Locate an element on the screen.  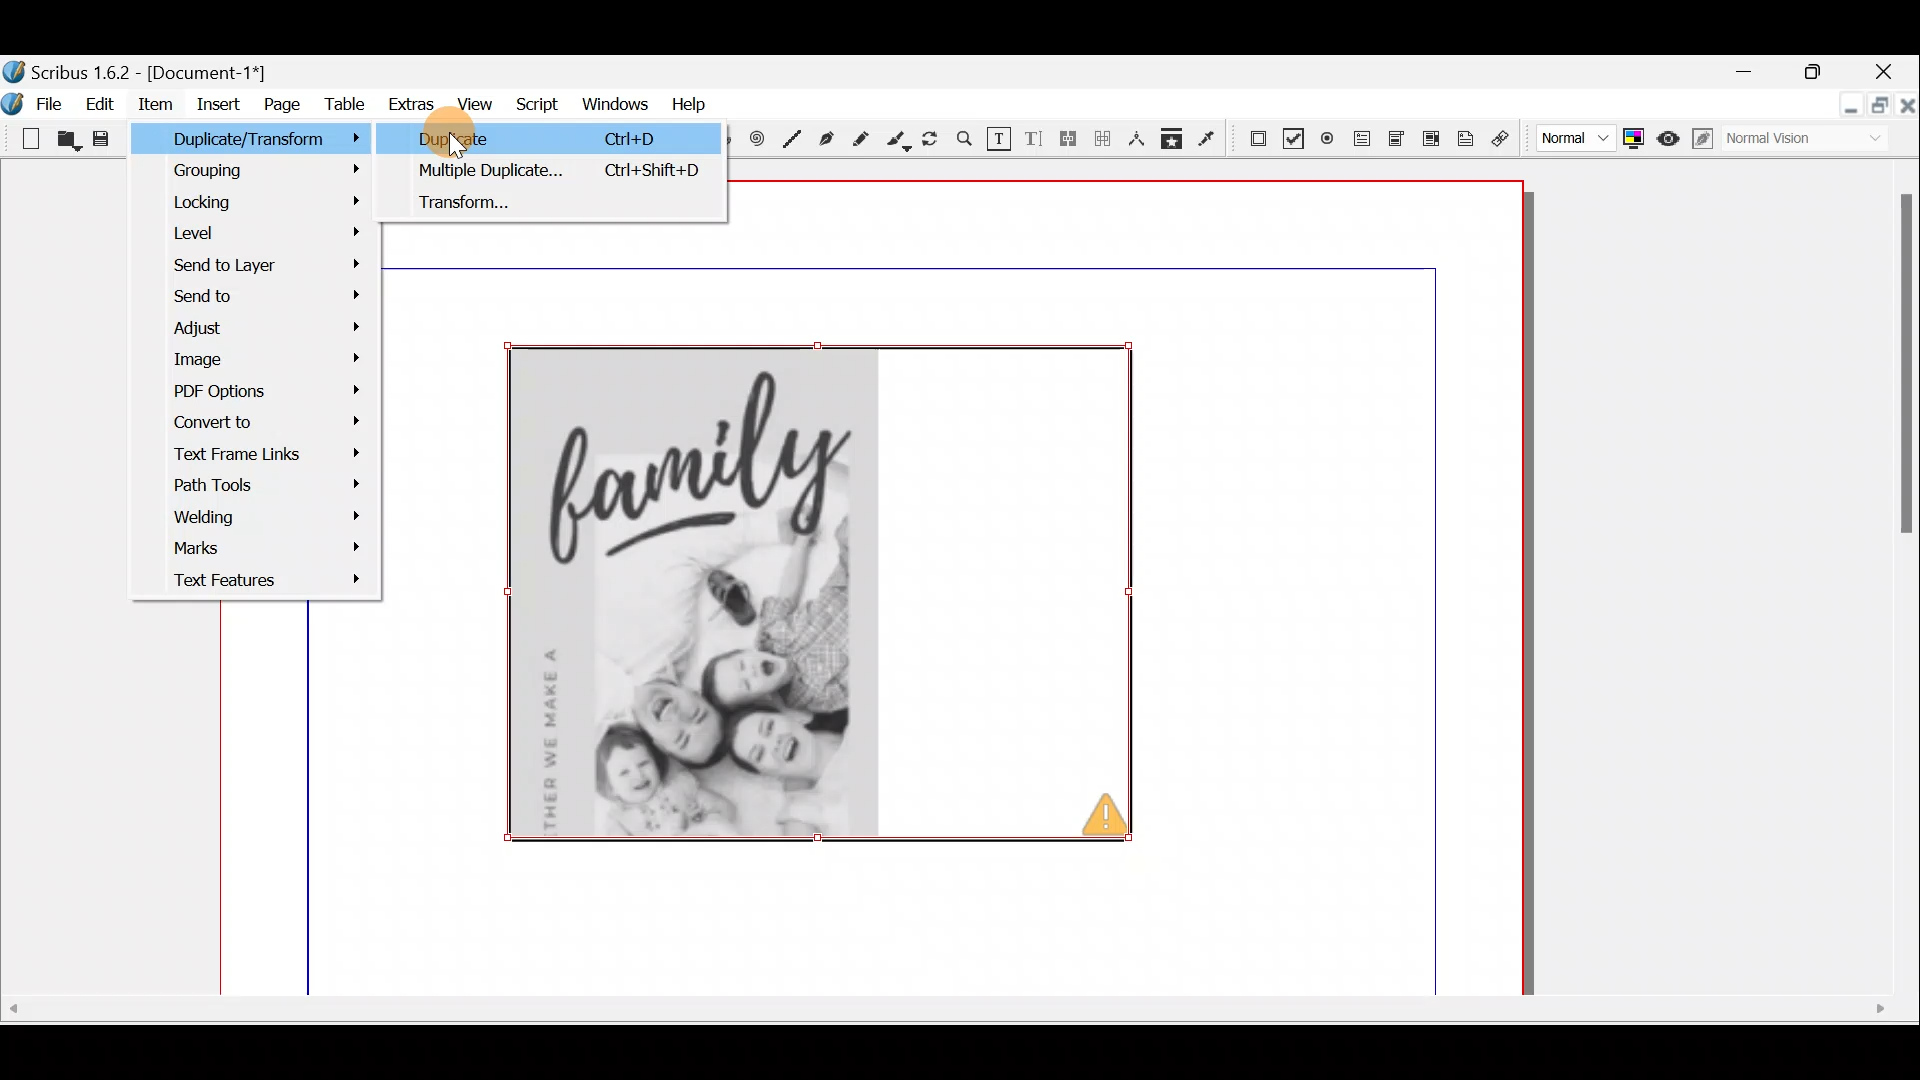
Visual appearance is located at coordinates (1802, 142).